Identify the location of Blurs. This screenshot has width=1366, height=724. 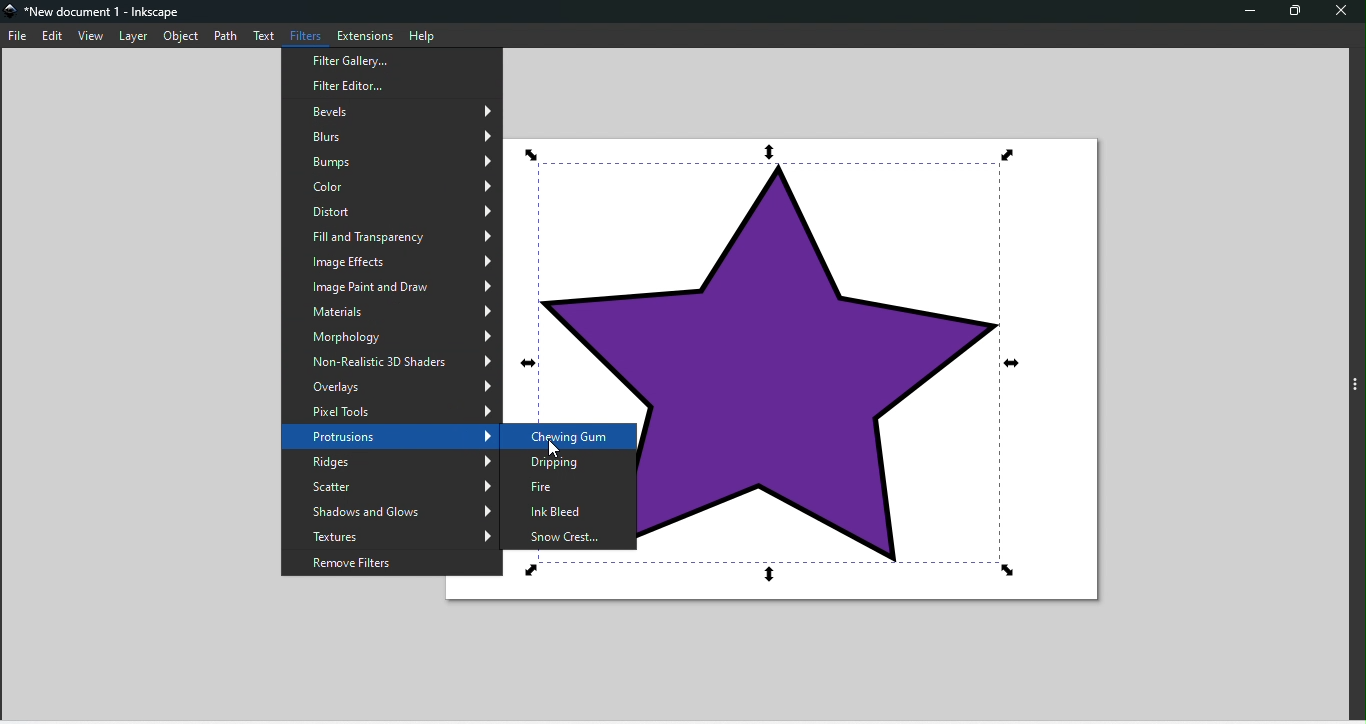
(390, 134).